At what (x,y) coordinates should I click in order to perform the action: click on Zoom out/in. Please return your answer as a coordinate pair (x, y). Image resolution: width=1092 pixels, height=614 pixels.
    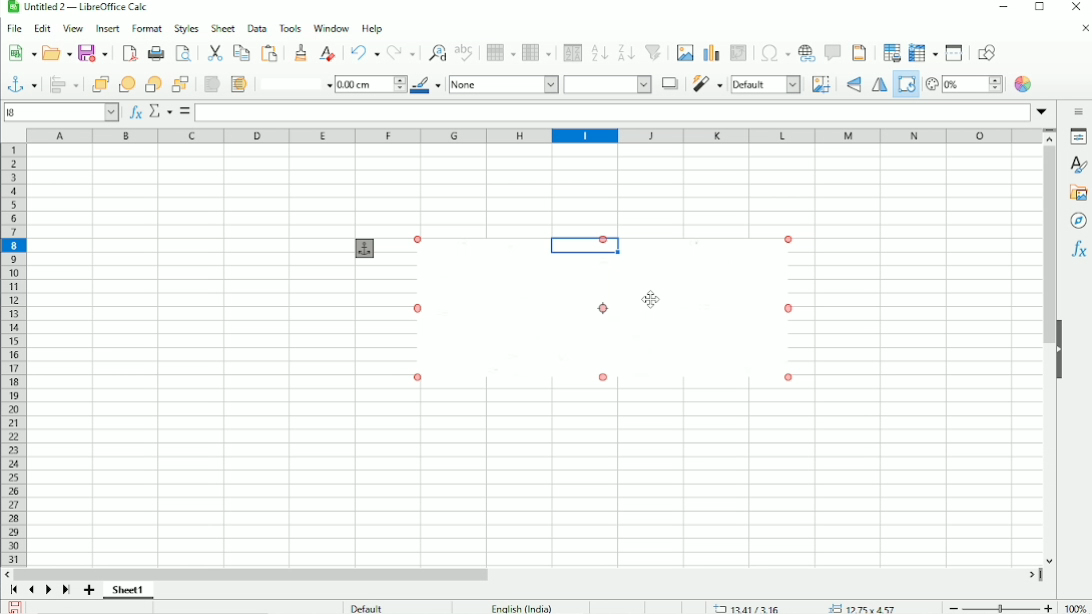
    Looking at the image, I should click on (998, 605).